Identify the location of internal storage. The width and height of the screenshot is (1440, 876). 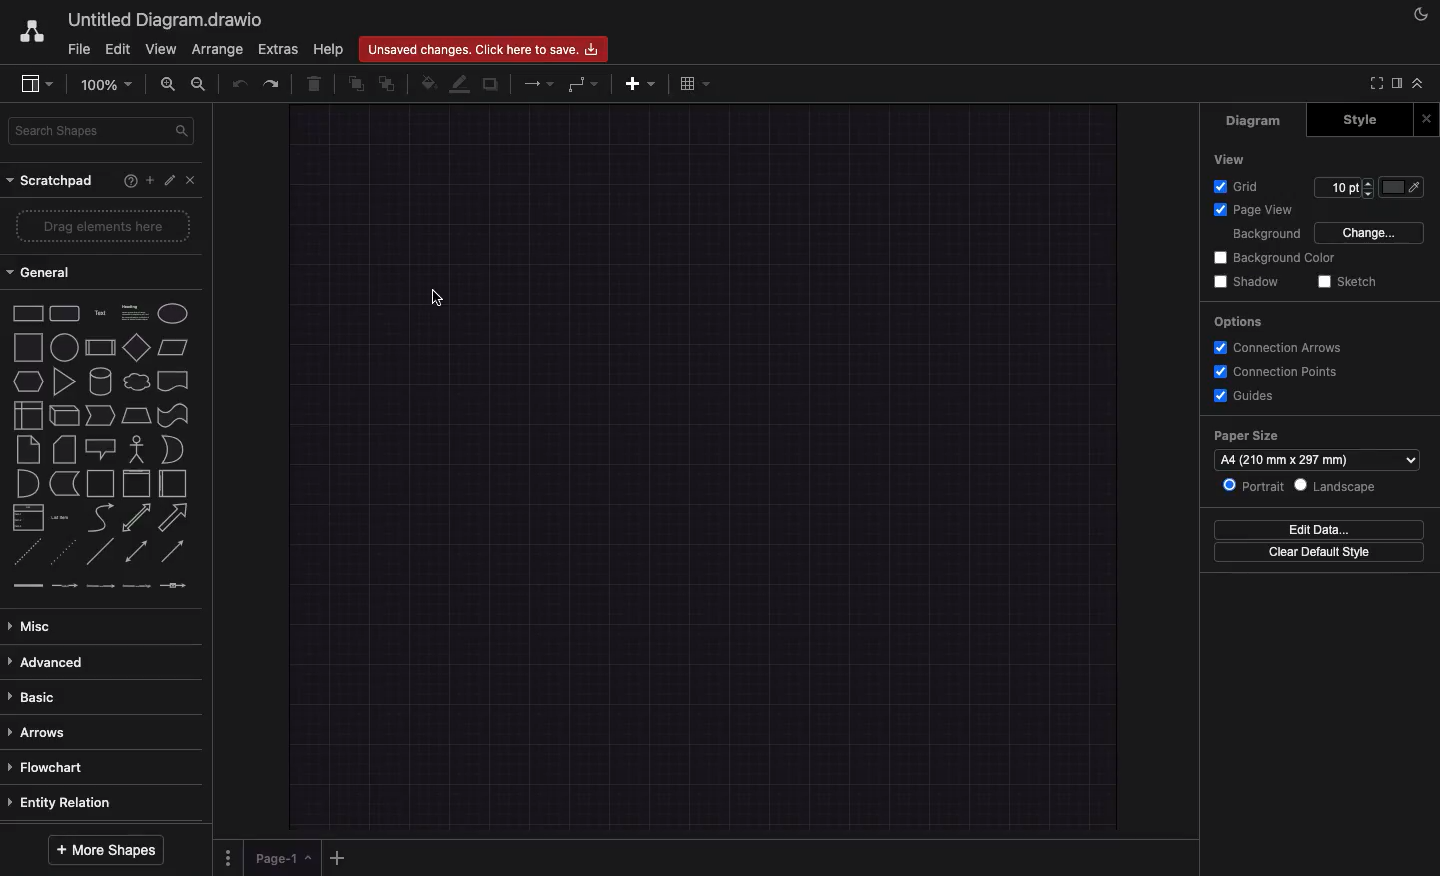
(27, 416).